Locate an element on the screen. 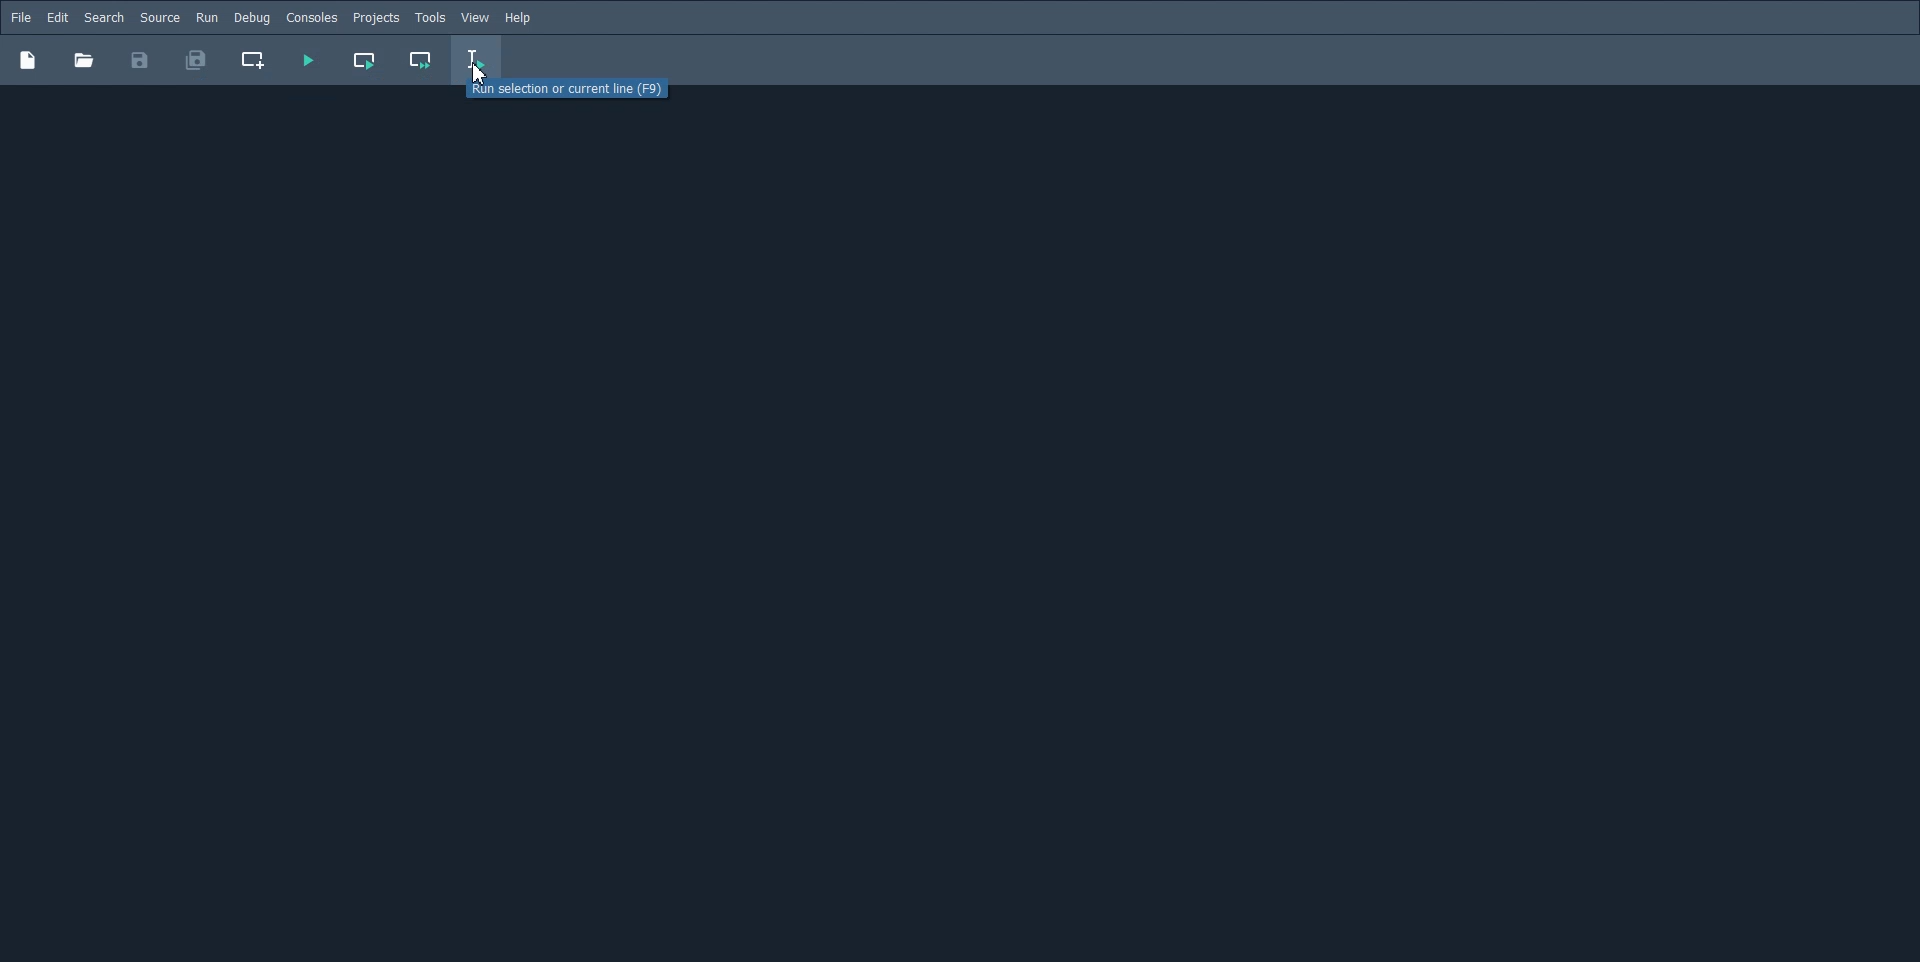 The width and height of the screenshot is (1920, 962). New file is located at coordinates (27, 59).